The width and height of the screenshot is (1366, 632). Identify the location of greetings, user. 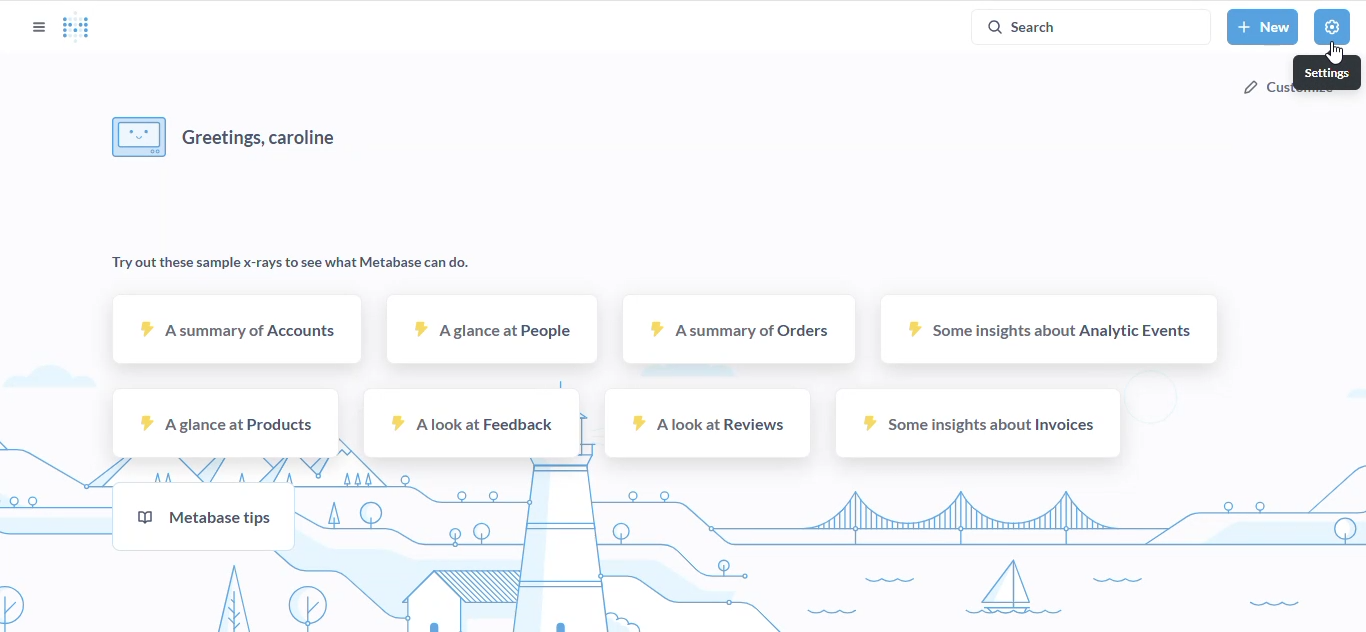
(224, 138).